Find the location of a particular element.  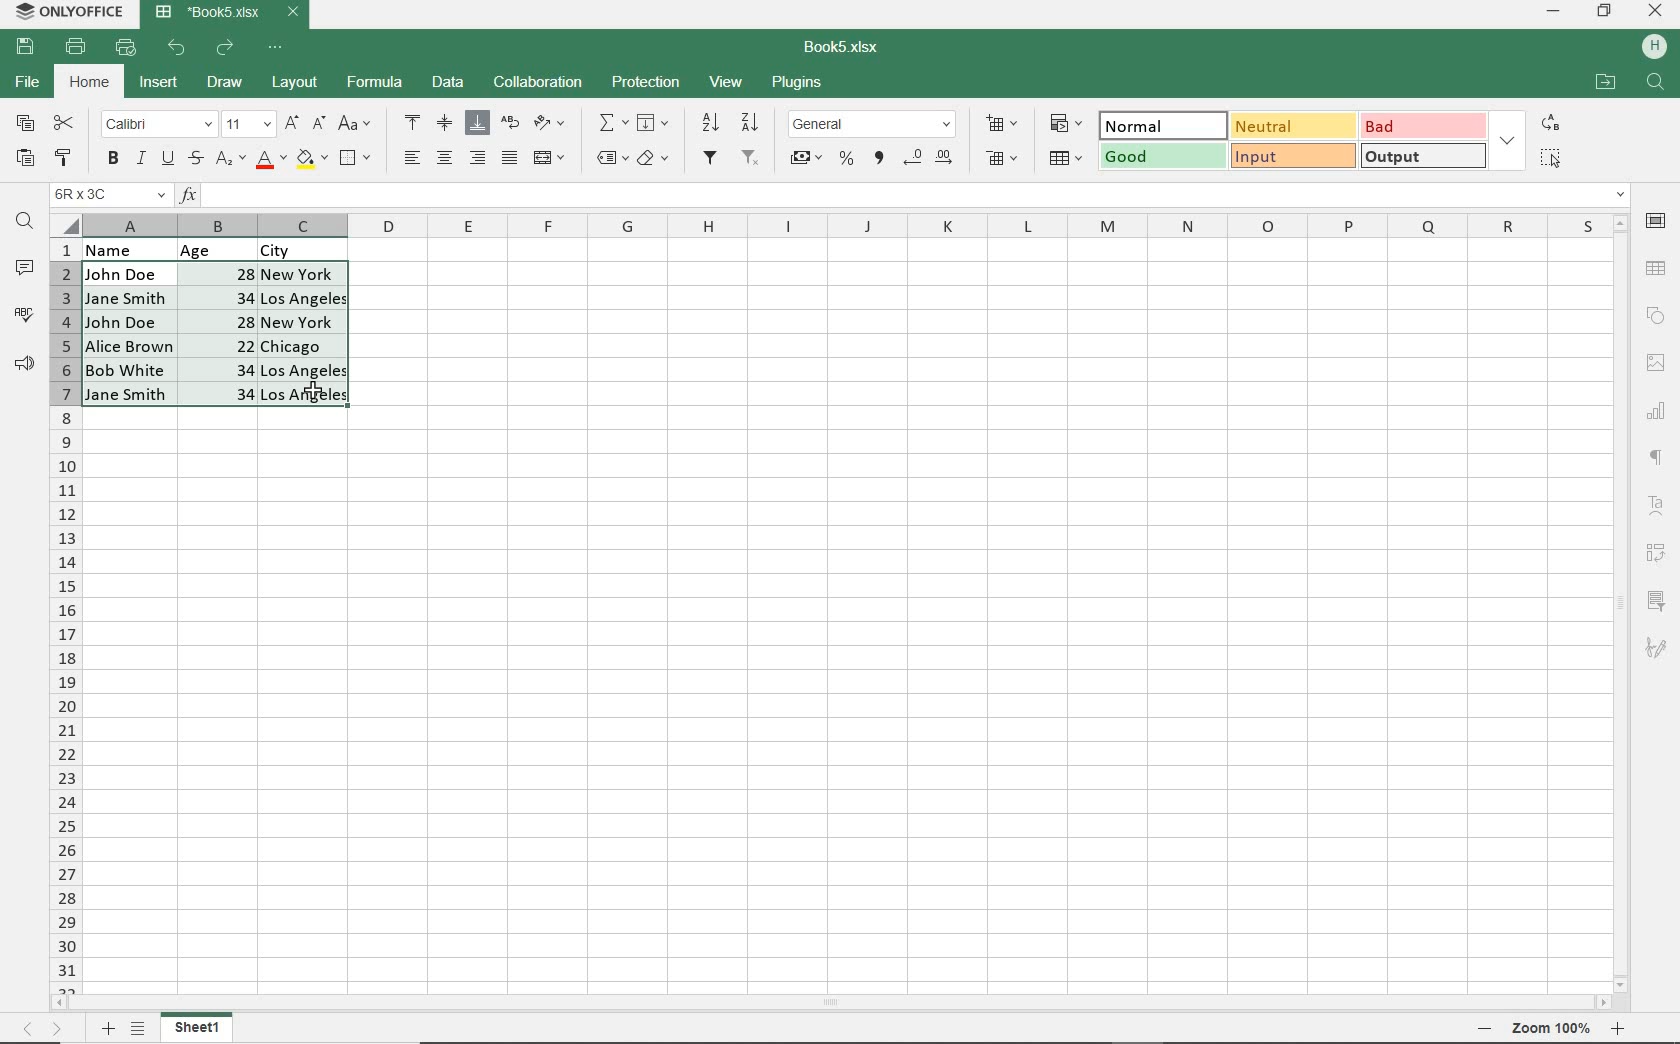

ITALIC is located at coordinates (140, 157).